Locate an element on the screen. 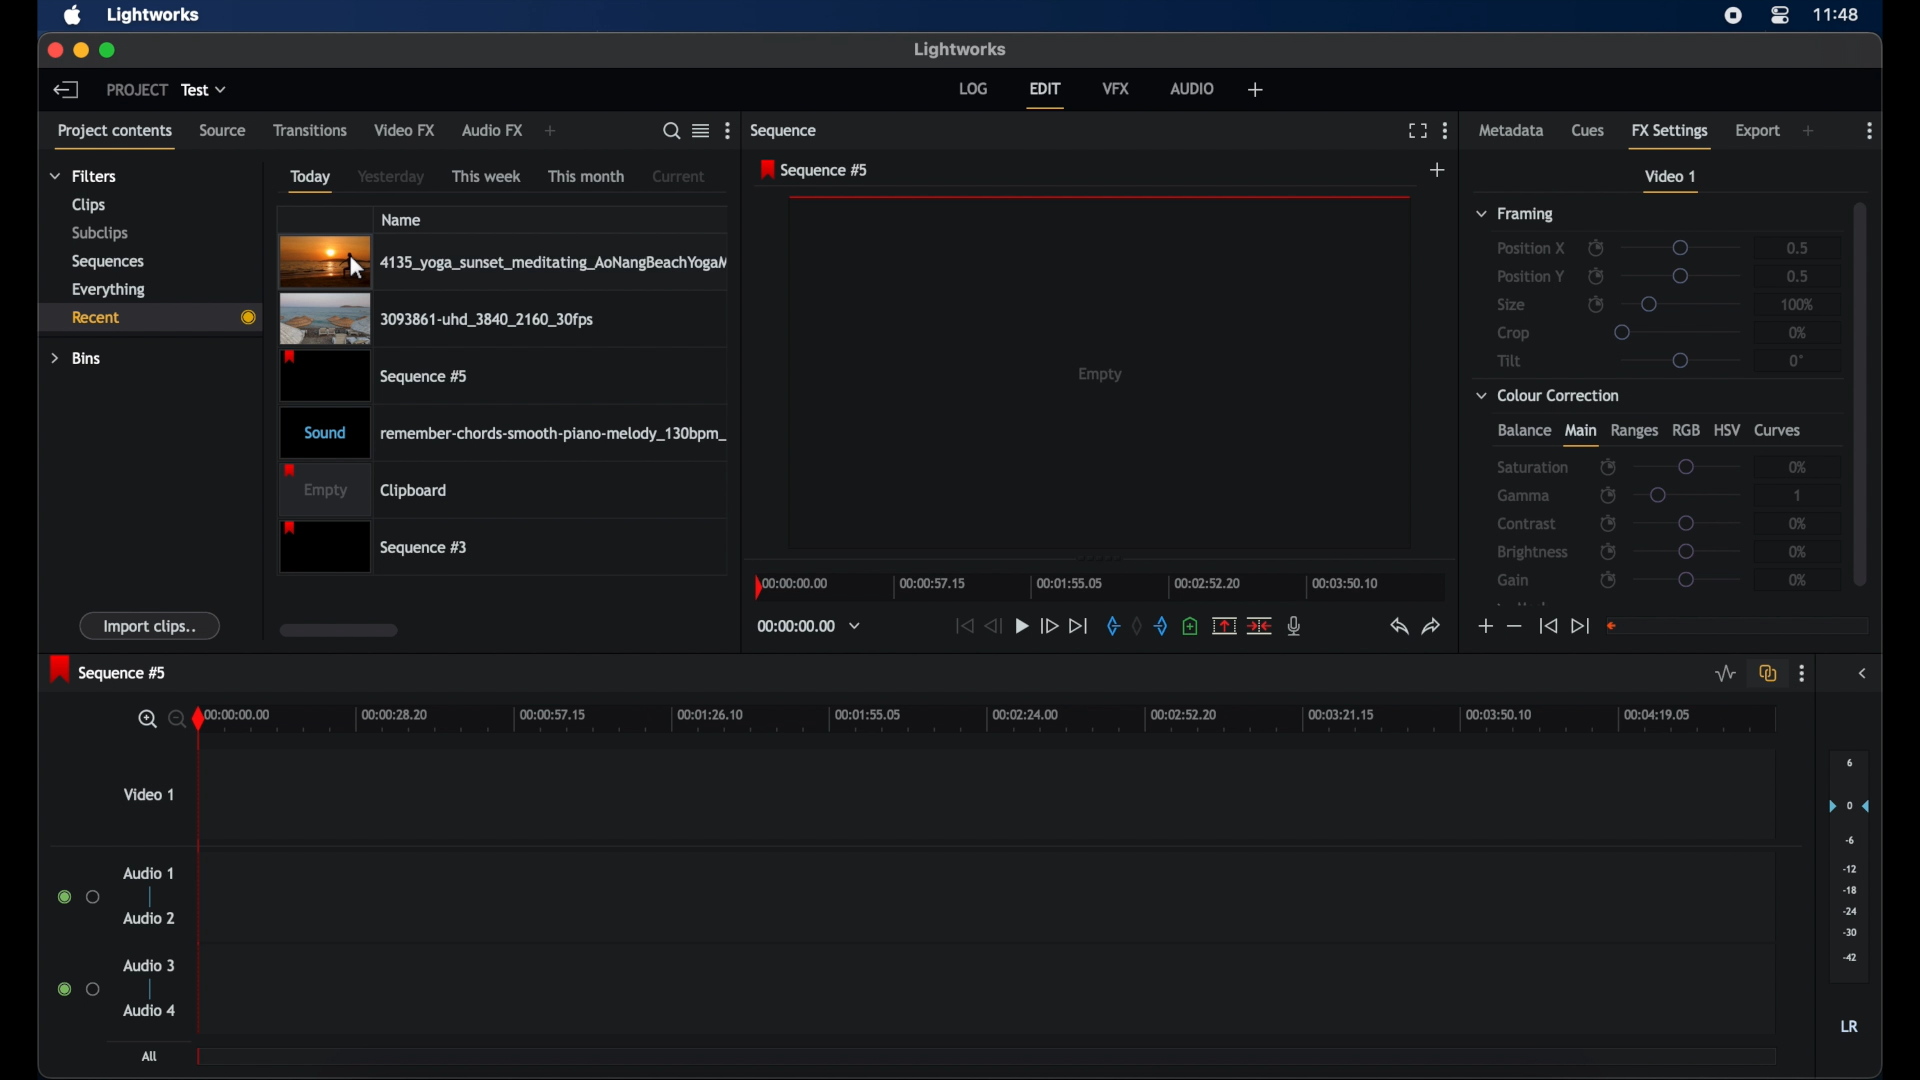 Image resolution: width=1920 pixels, height=1080 pixels. radio buttons is located at coordinates (79, 897).